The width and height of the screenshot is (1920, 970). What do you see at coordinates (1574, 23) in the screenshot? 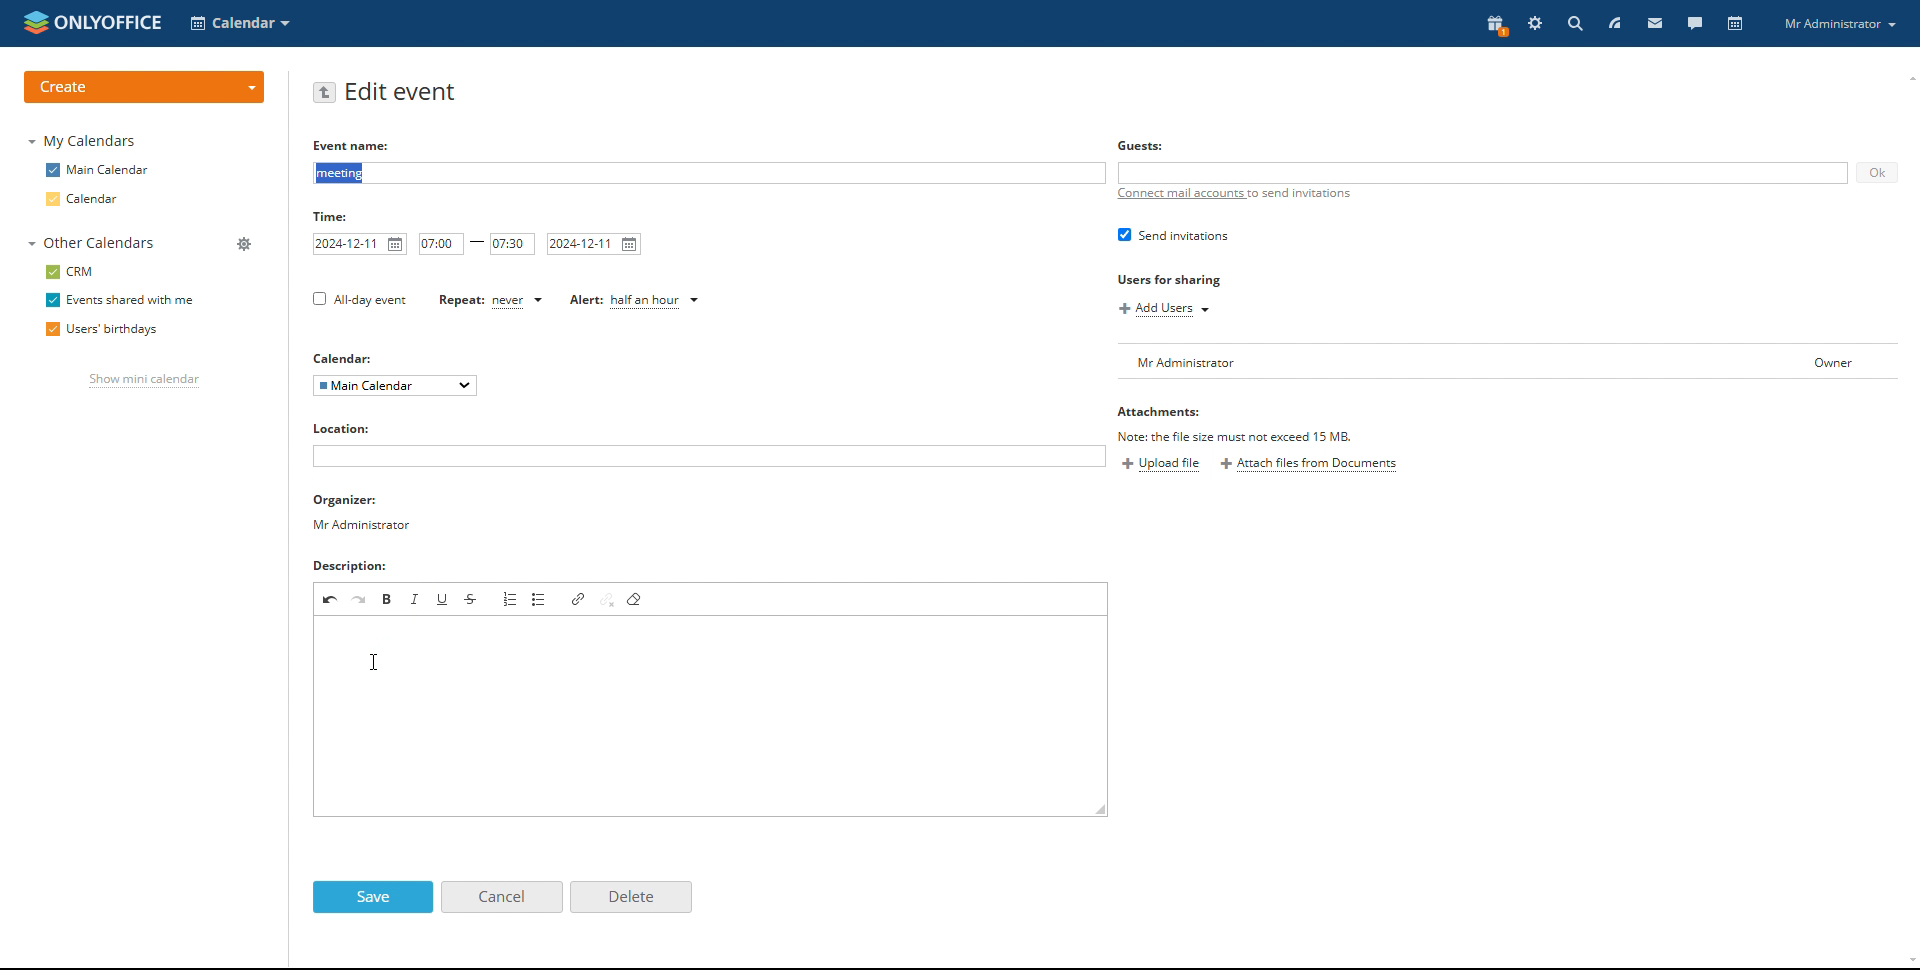
I see `search` at bounding box center [1574, 23].